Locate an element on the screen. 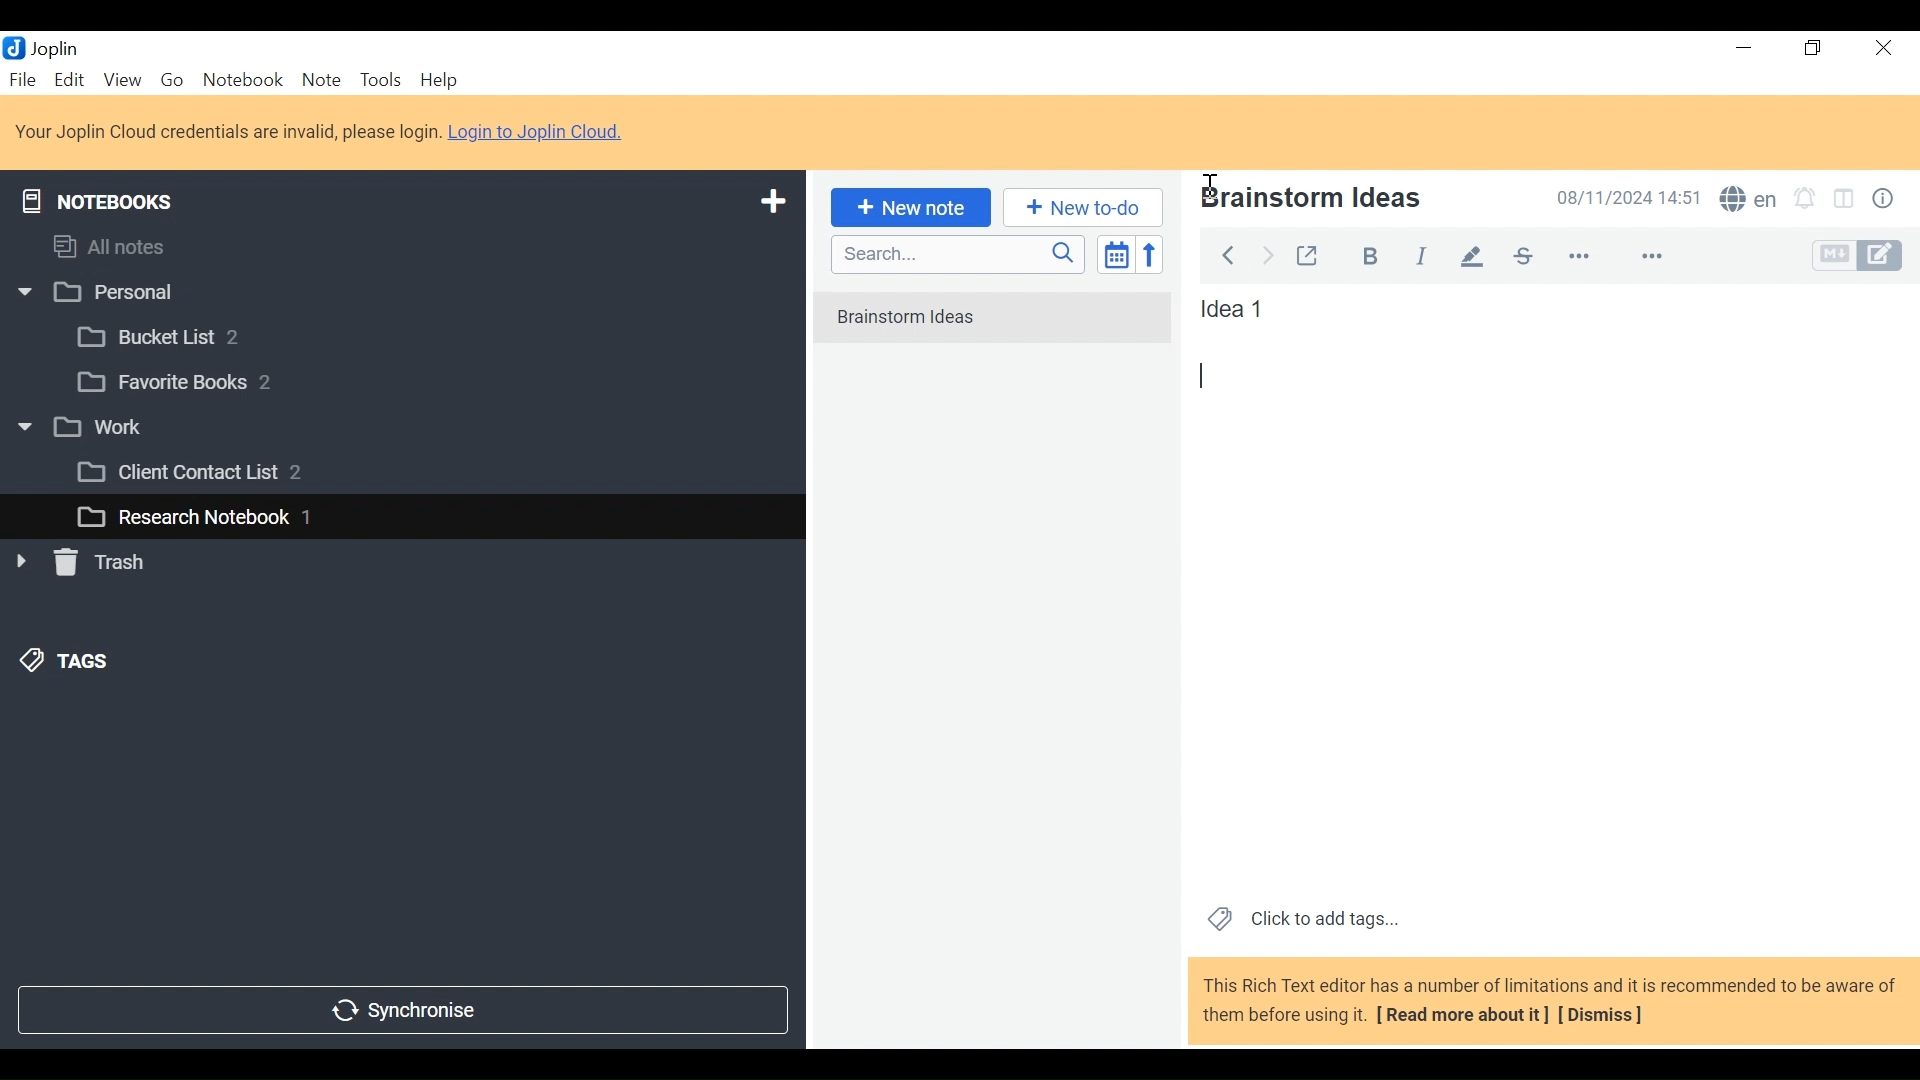 Image resolution: width=1920 pixels, height=1080 pixels. Toggle sort order field is located at coordinates (1114, 253).